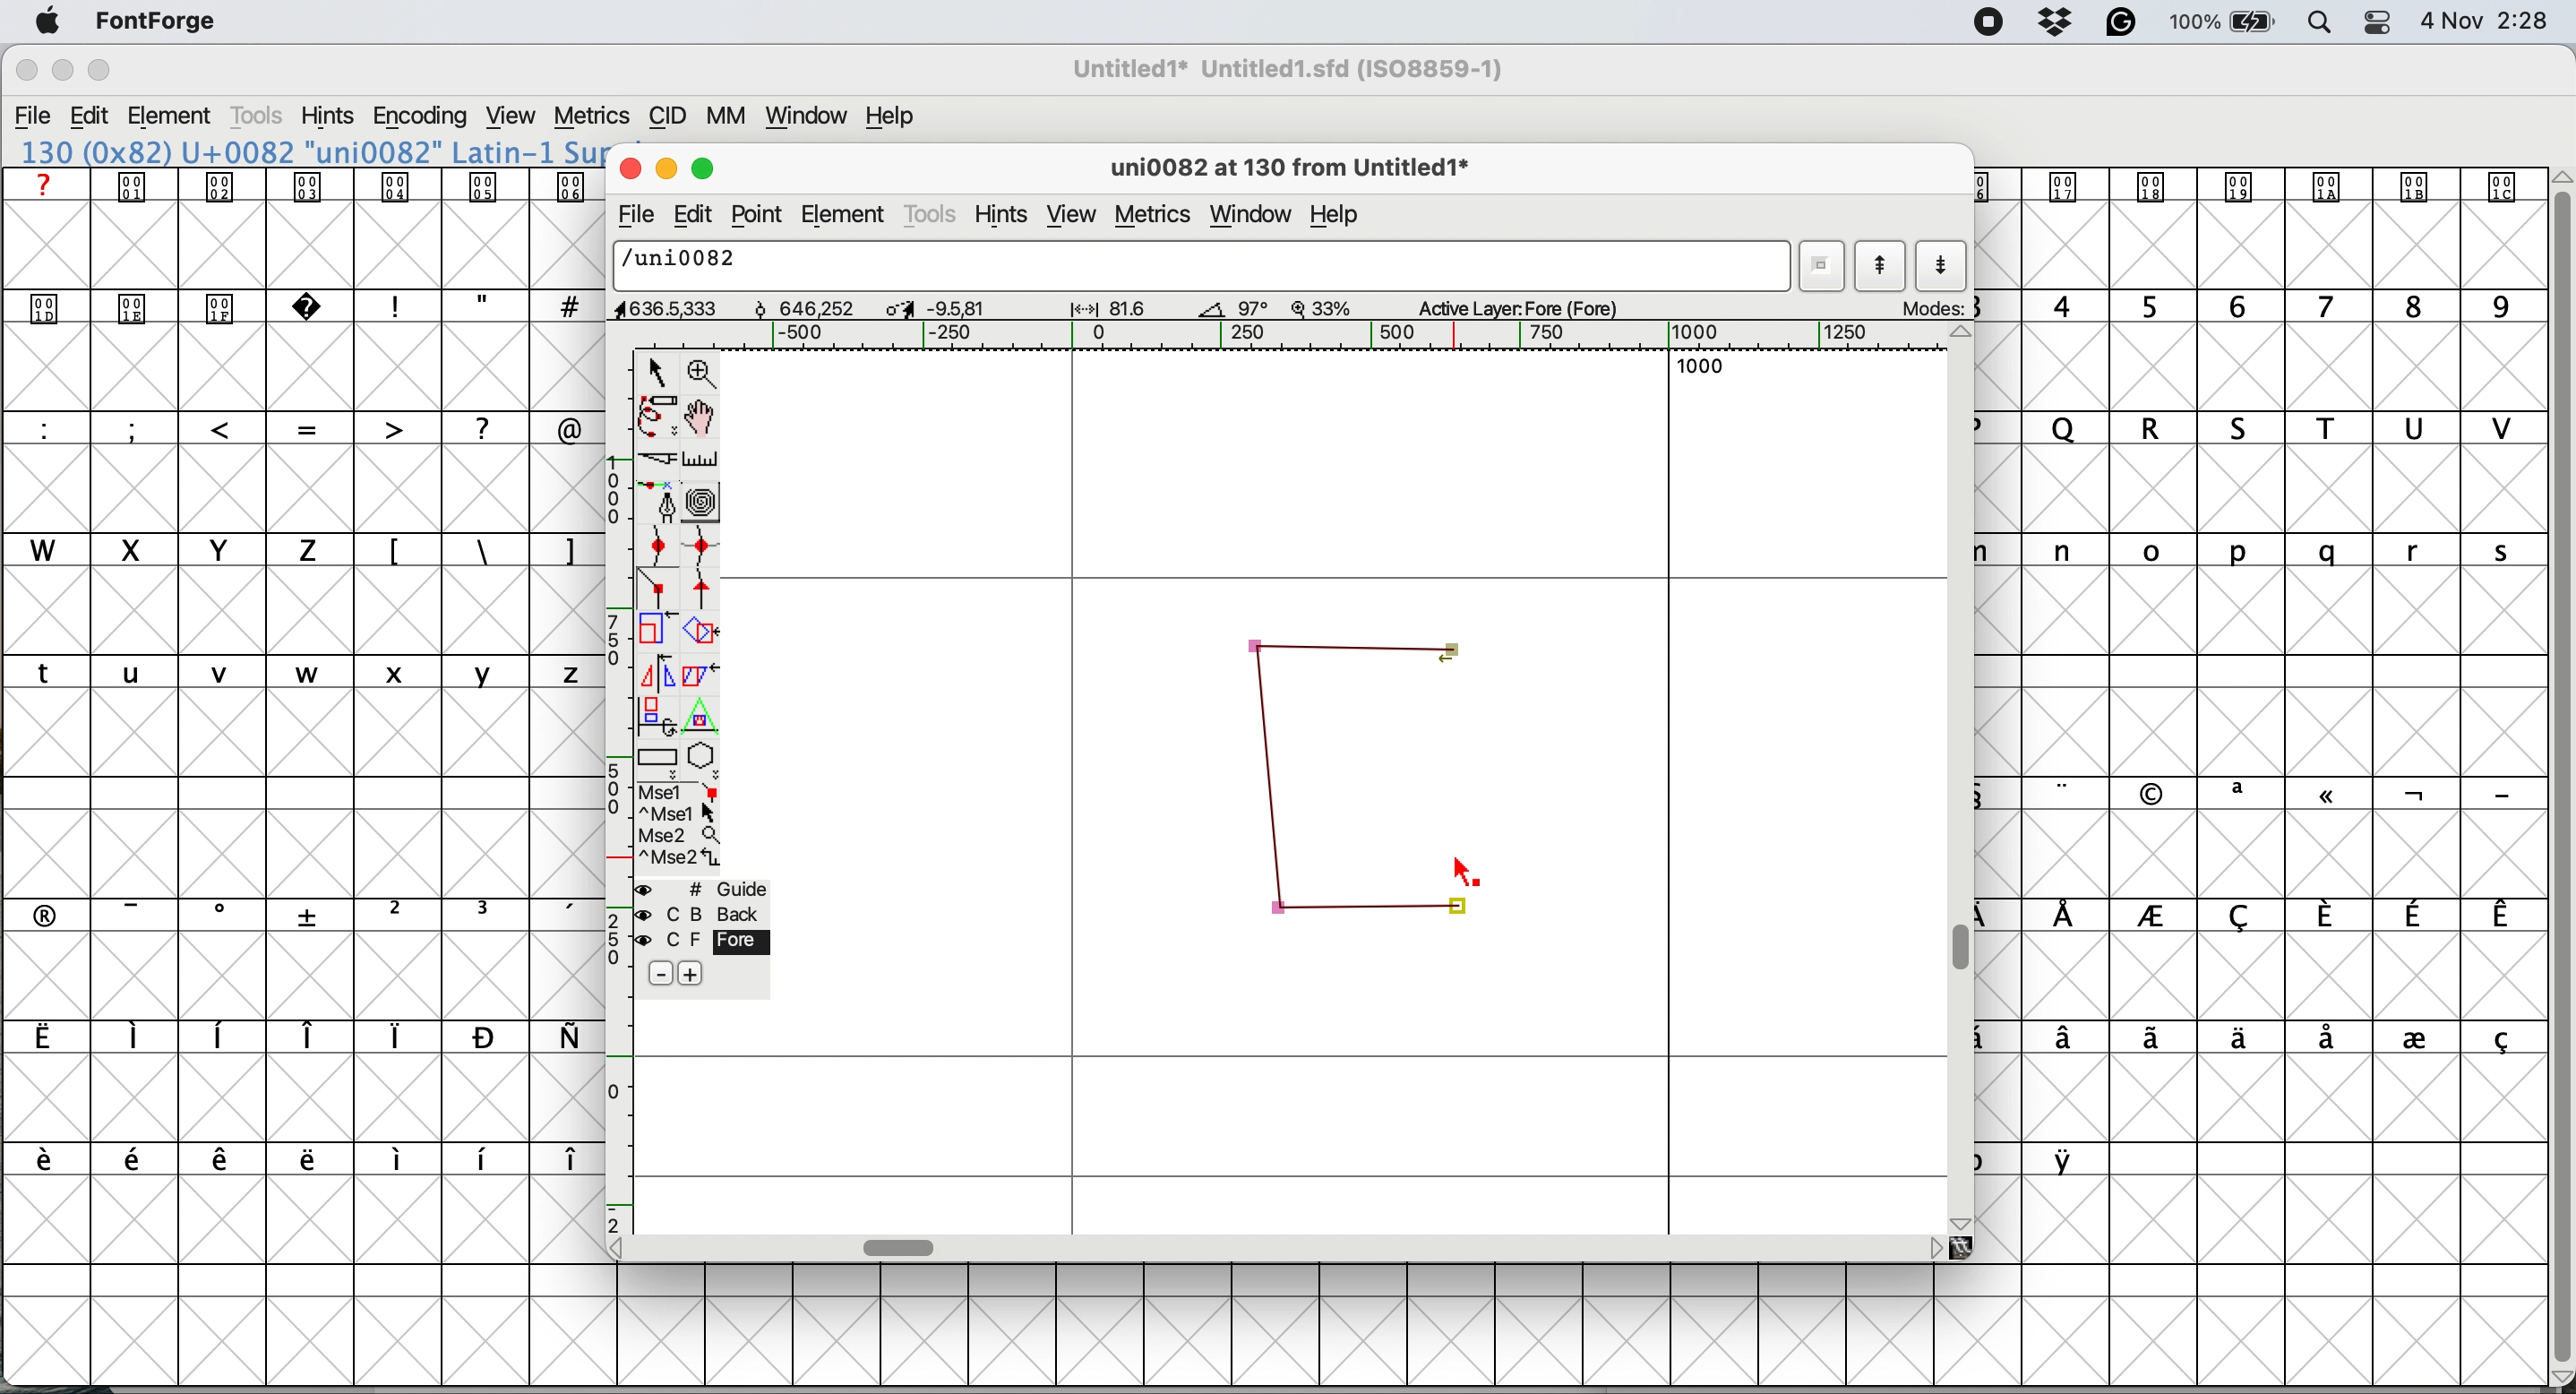 This screenshot has height=1394, width=2576. I want to click on symbol, so click(2253, 185).